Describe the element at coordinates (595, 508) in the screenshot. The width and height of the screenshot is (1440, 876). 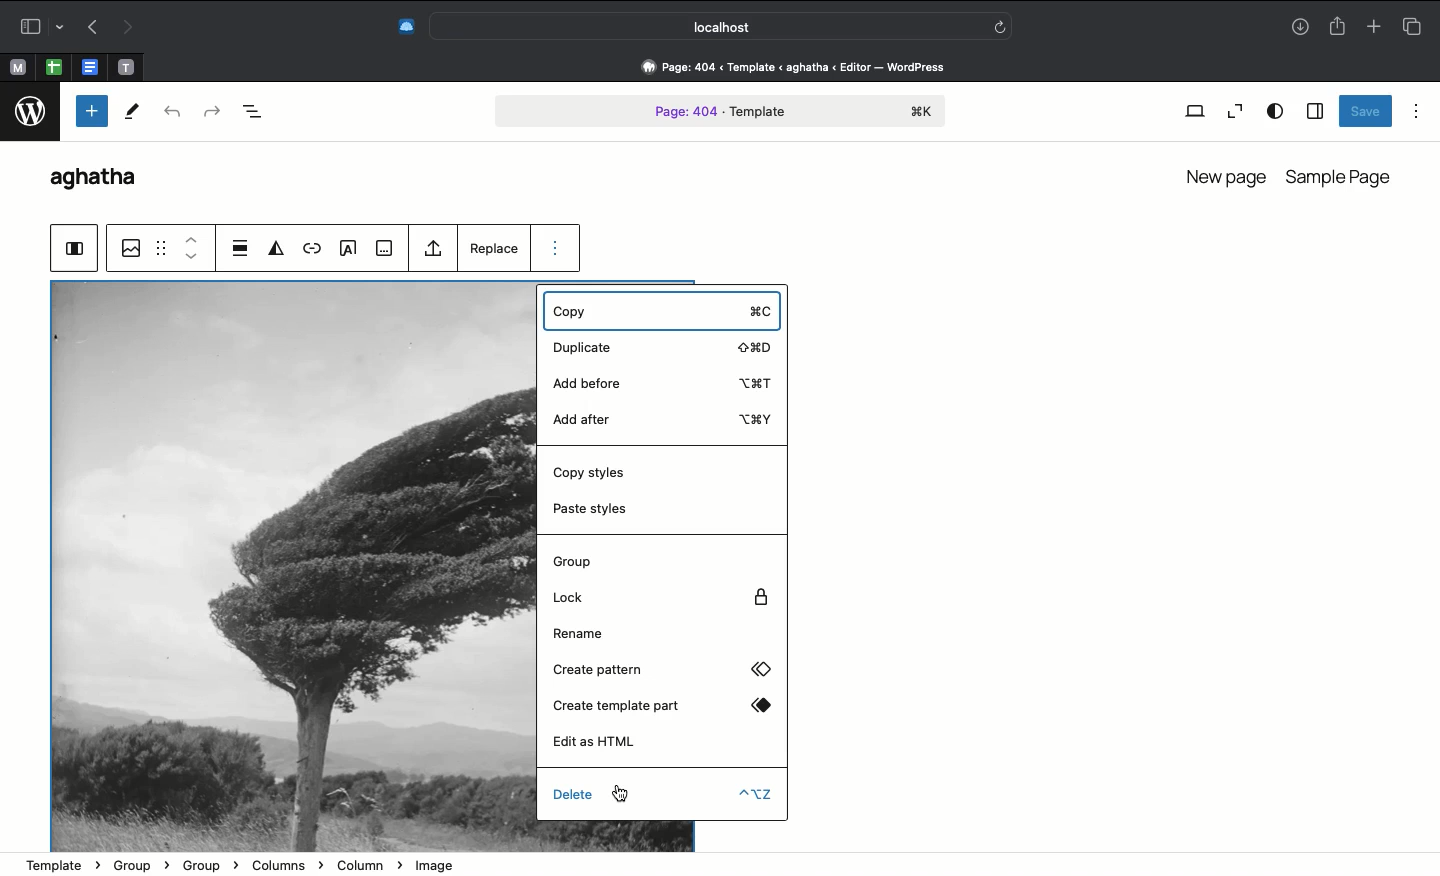
I see `Paste styles` at that location.